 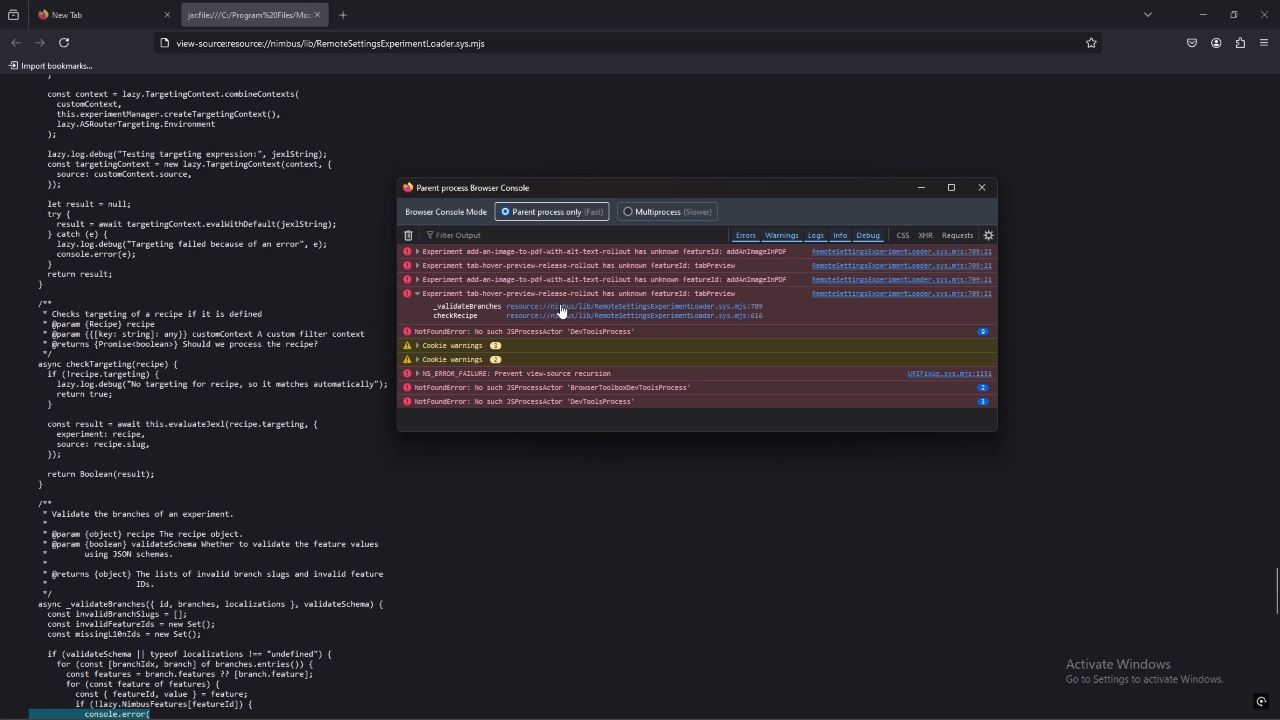 What do you see at coordinates (1264, 14) in the screenshot?
I see `close` at bounding box center [1264, 14].